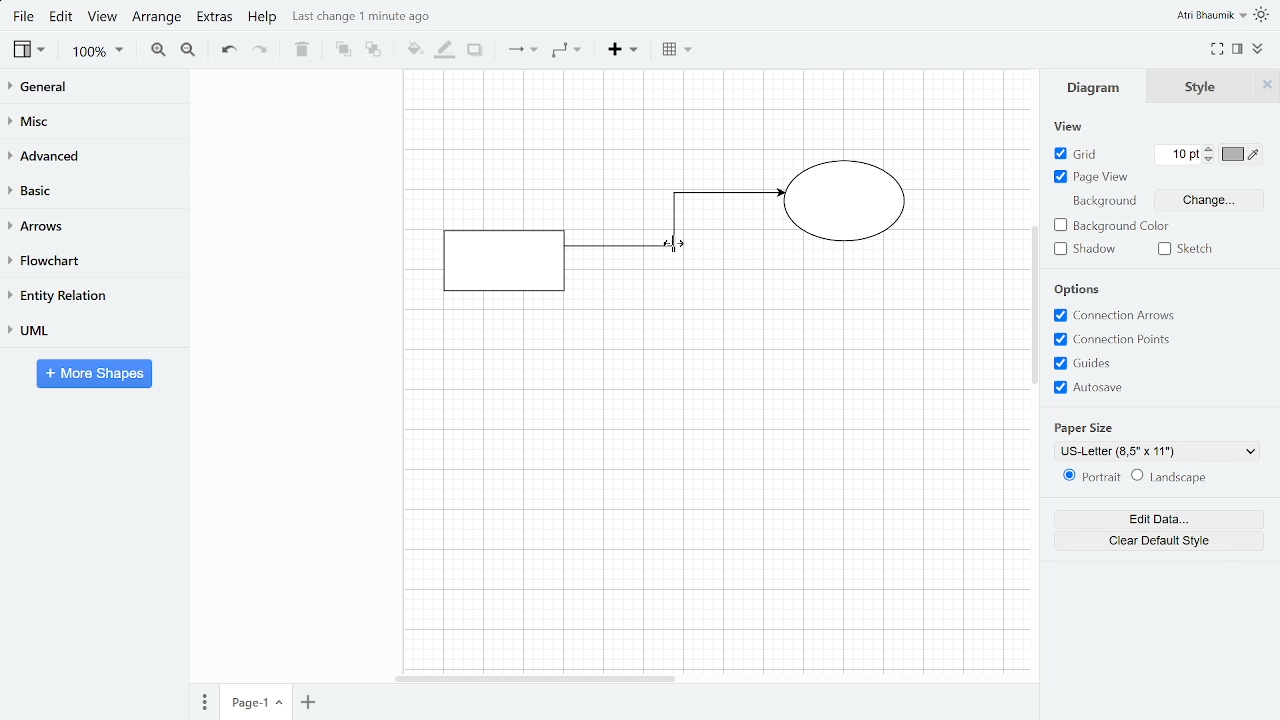  Describe the element at coordinates (414, 49) in the screenshot. I see `Fill color` at that location.